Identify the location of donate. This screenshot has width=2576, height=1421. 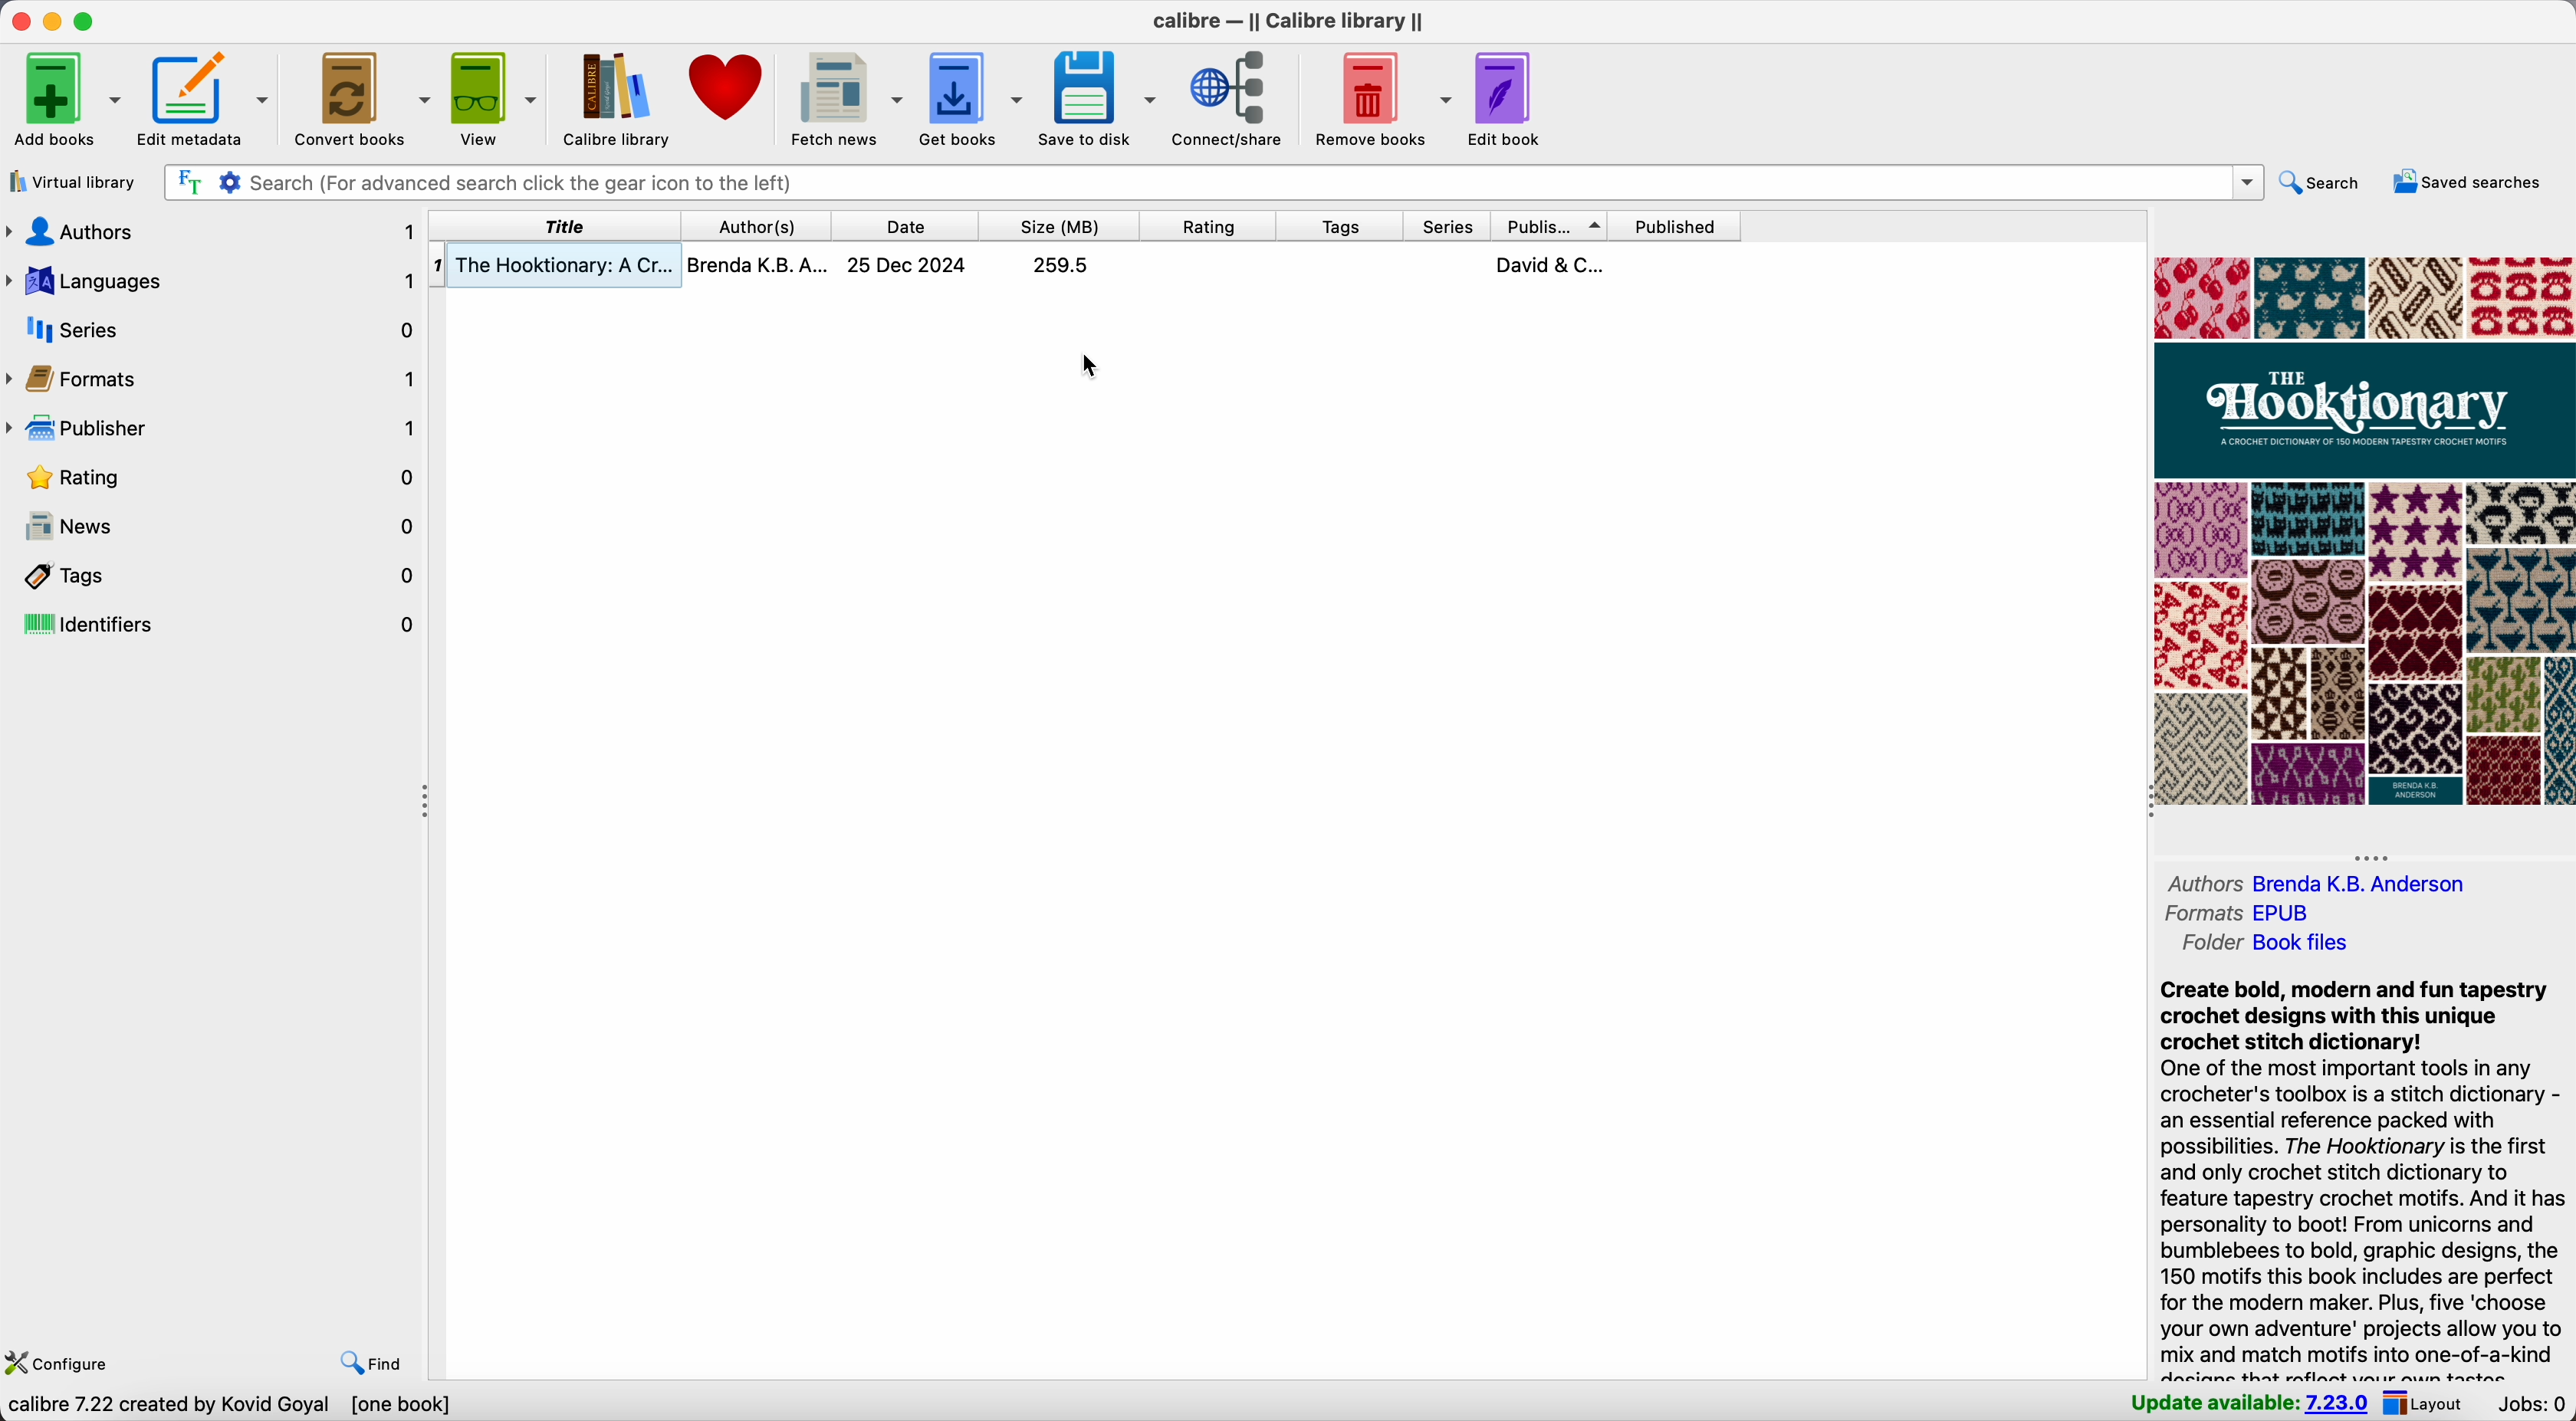
(728, 91).